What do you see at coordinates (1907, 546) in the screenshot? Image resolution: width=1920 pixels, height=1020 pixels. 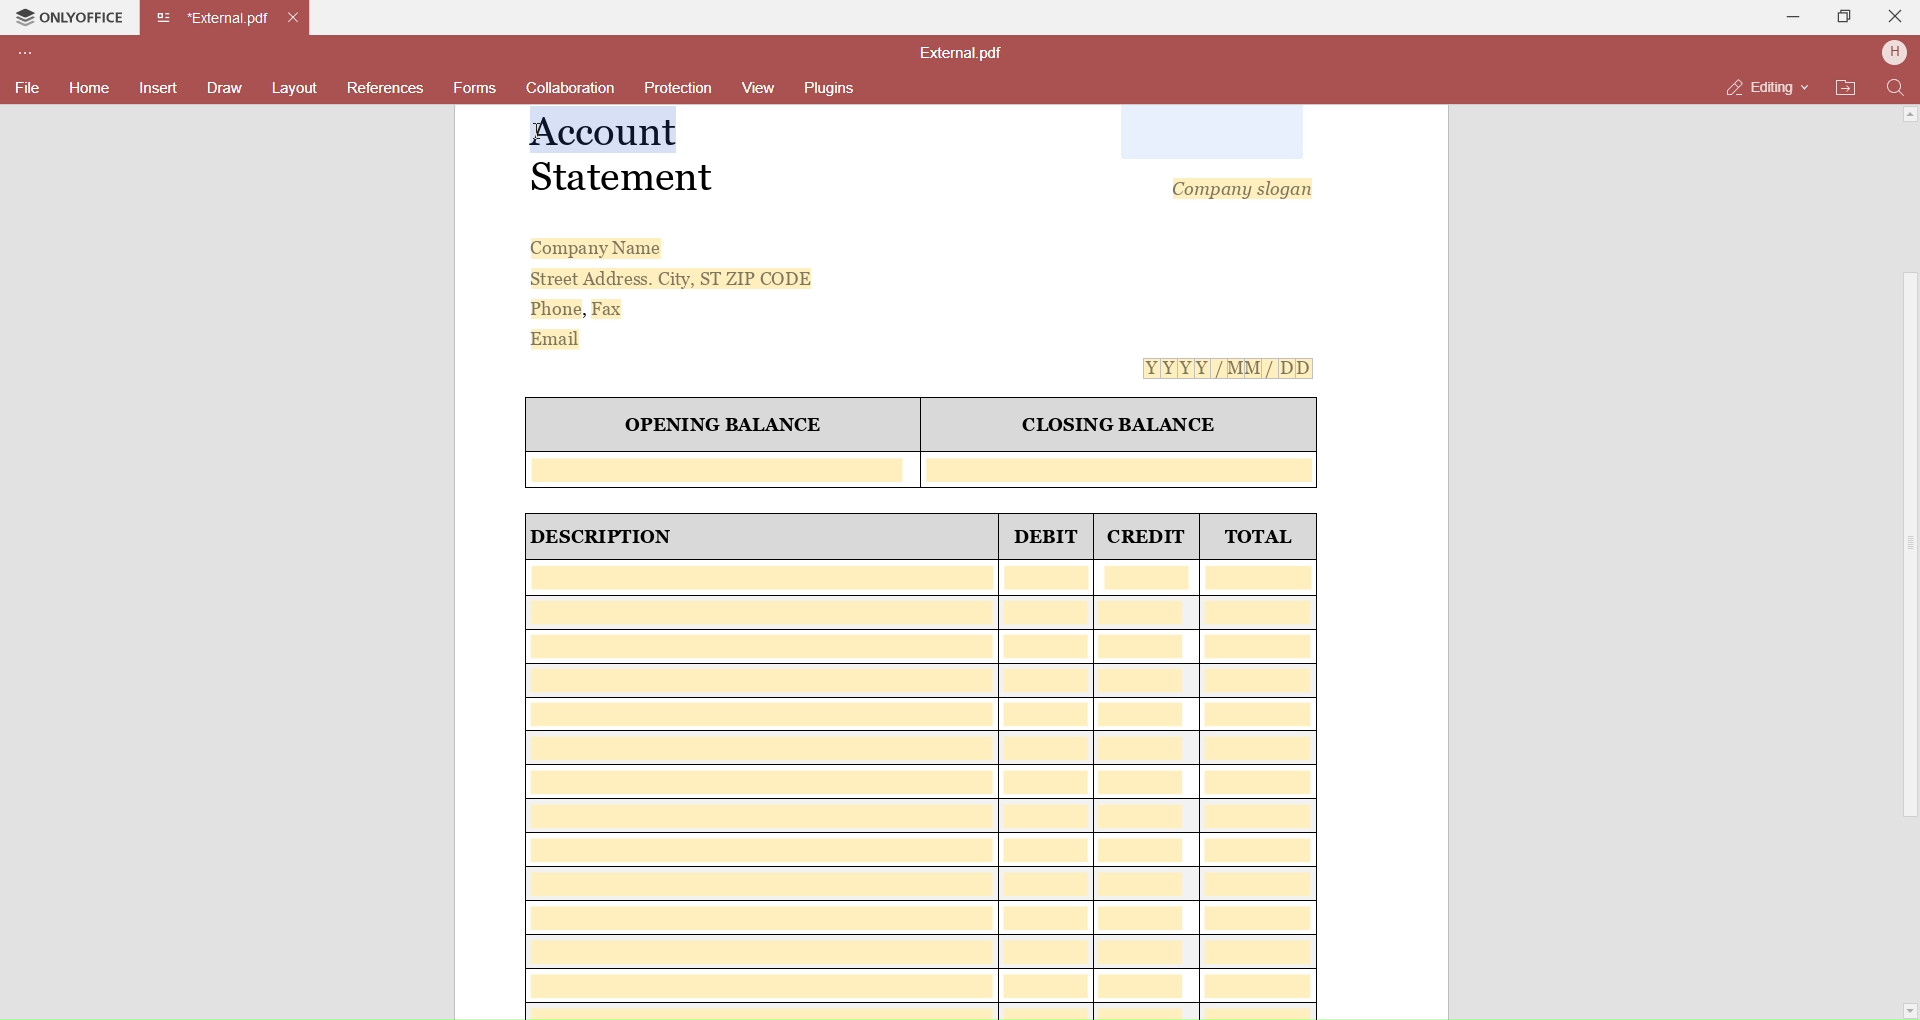 I see `Scroll Bar` at bounding box center [1907, 546].